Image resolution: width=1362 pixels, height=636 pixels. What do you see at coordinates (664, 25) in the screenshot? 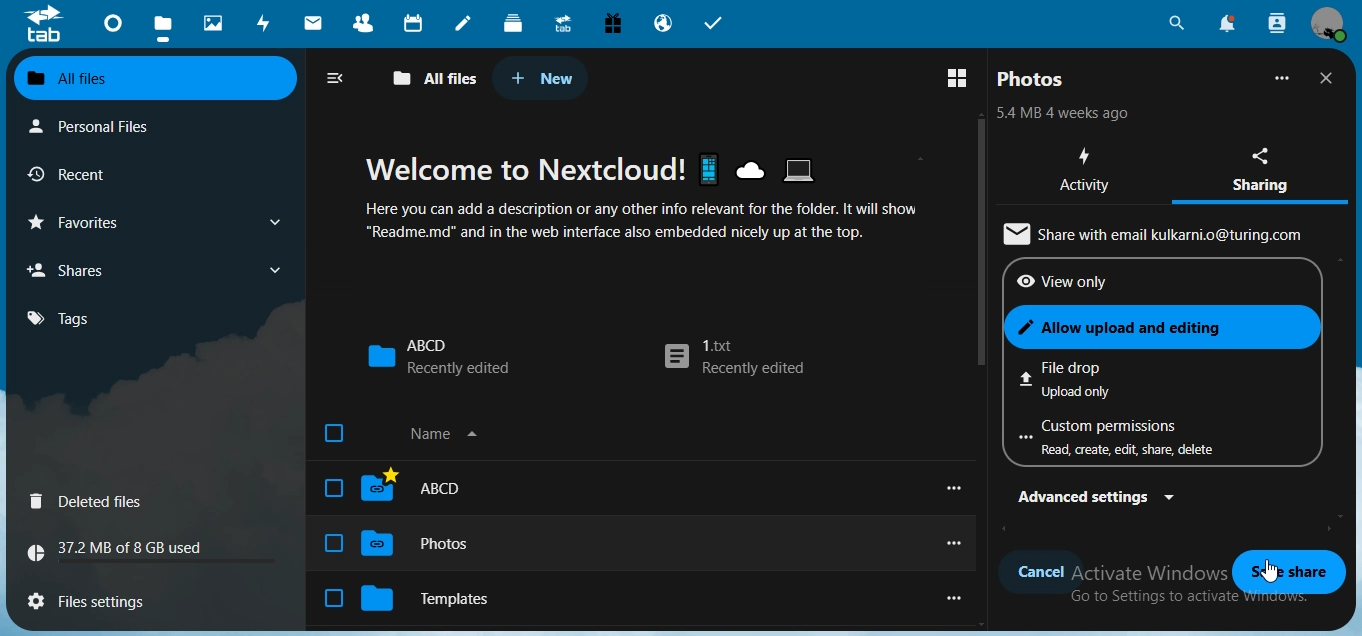
I see `email hosting` at bounding box center [664, 25].